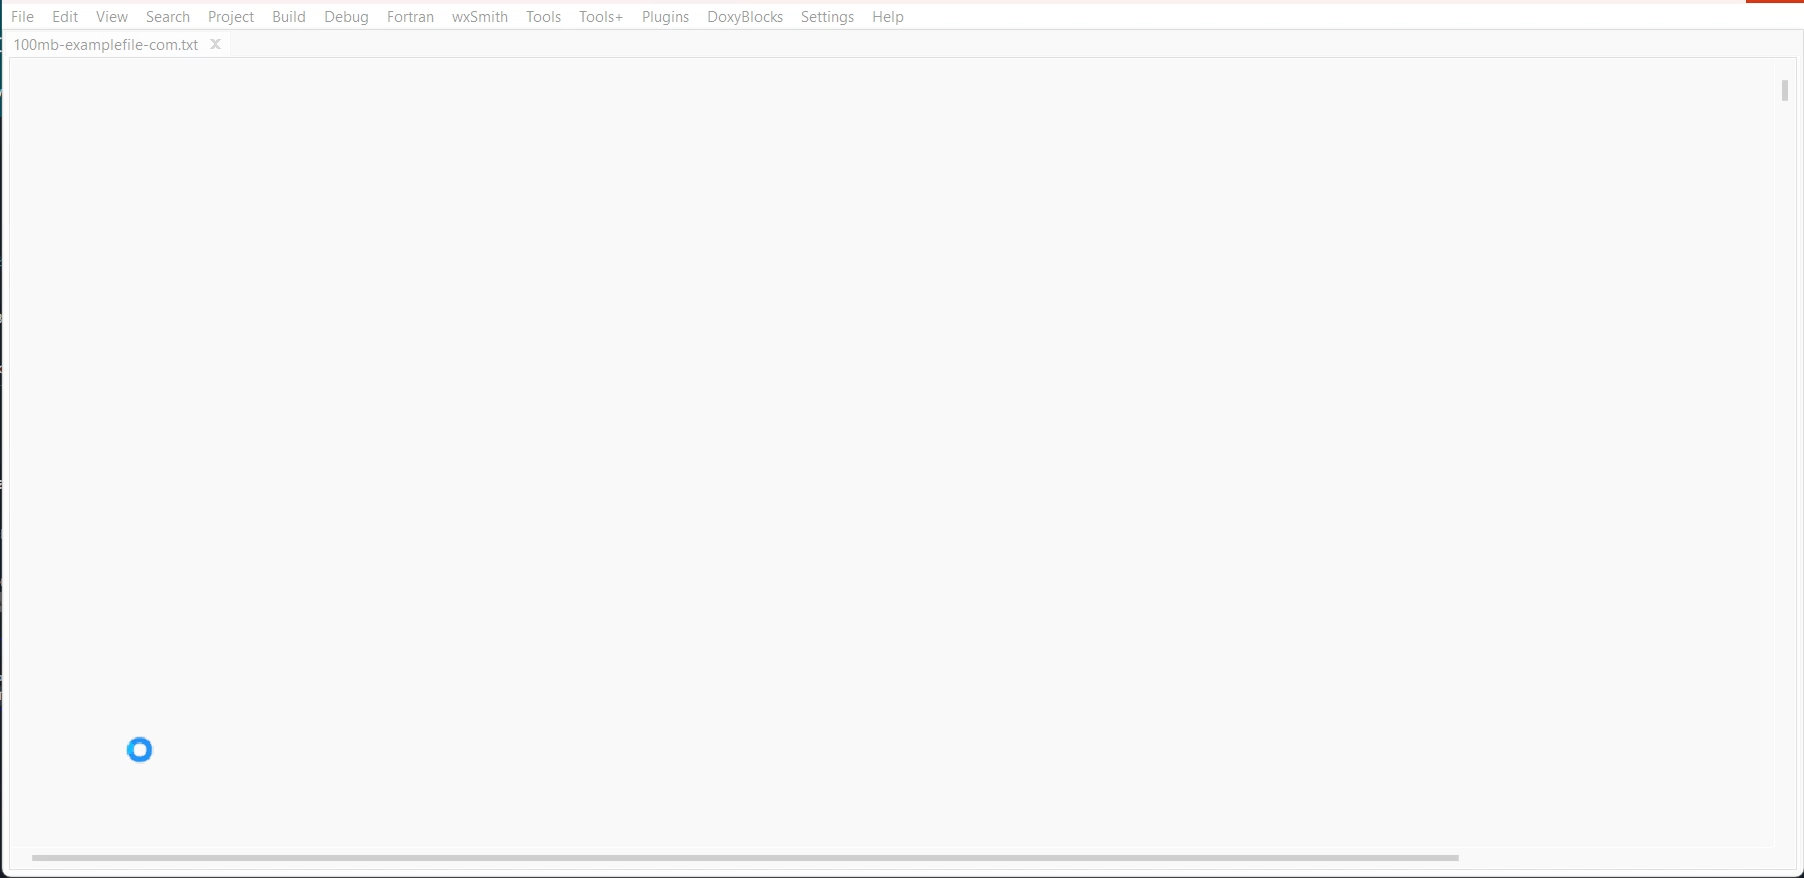  Describe the element at coordinates (290, 17) in the screenshot. I see `Build` at that location.